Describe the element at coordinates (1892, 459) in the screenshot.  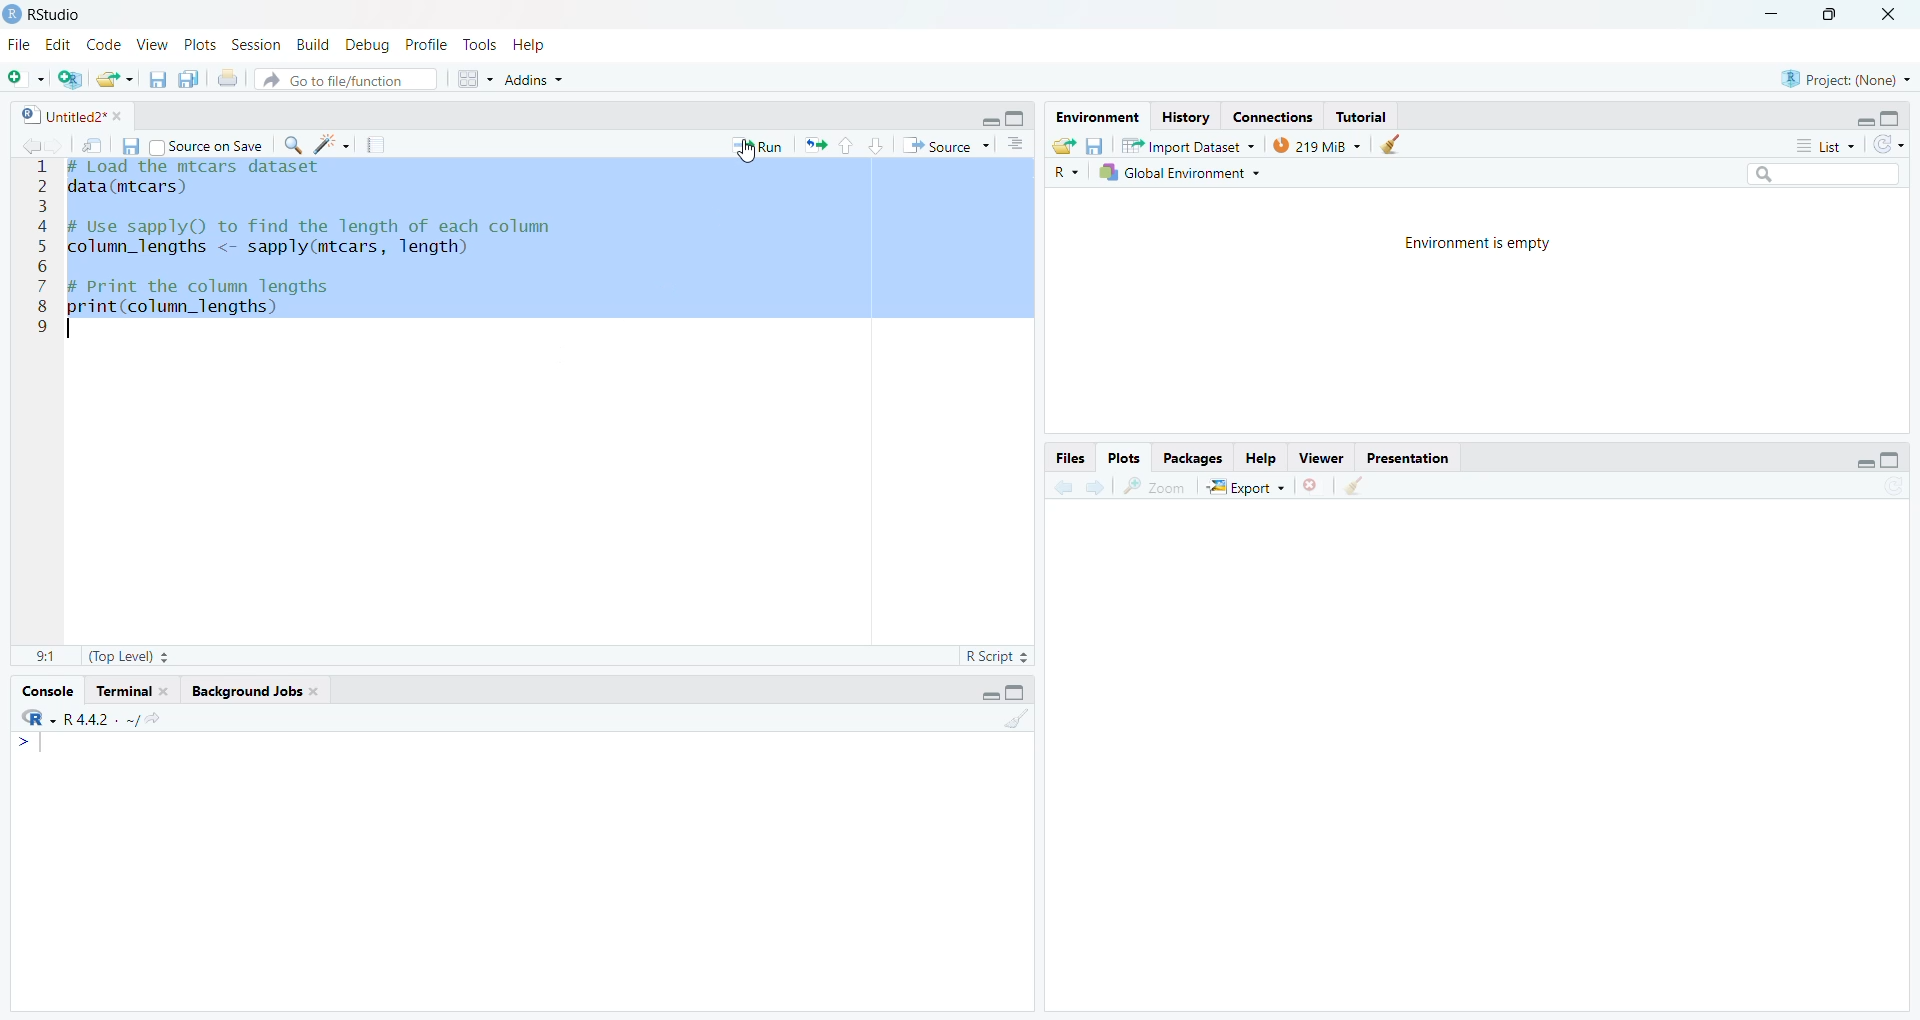
I see `Full Height` at that location.